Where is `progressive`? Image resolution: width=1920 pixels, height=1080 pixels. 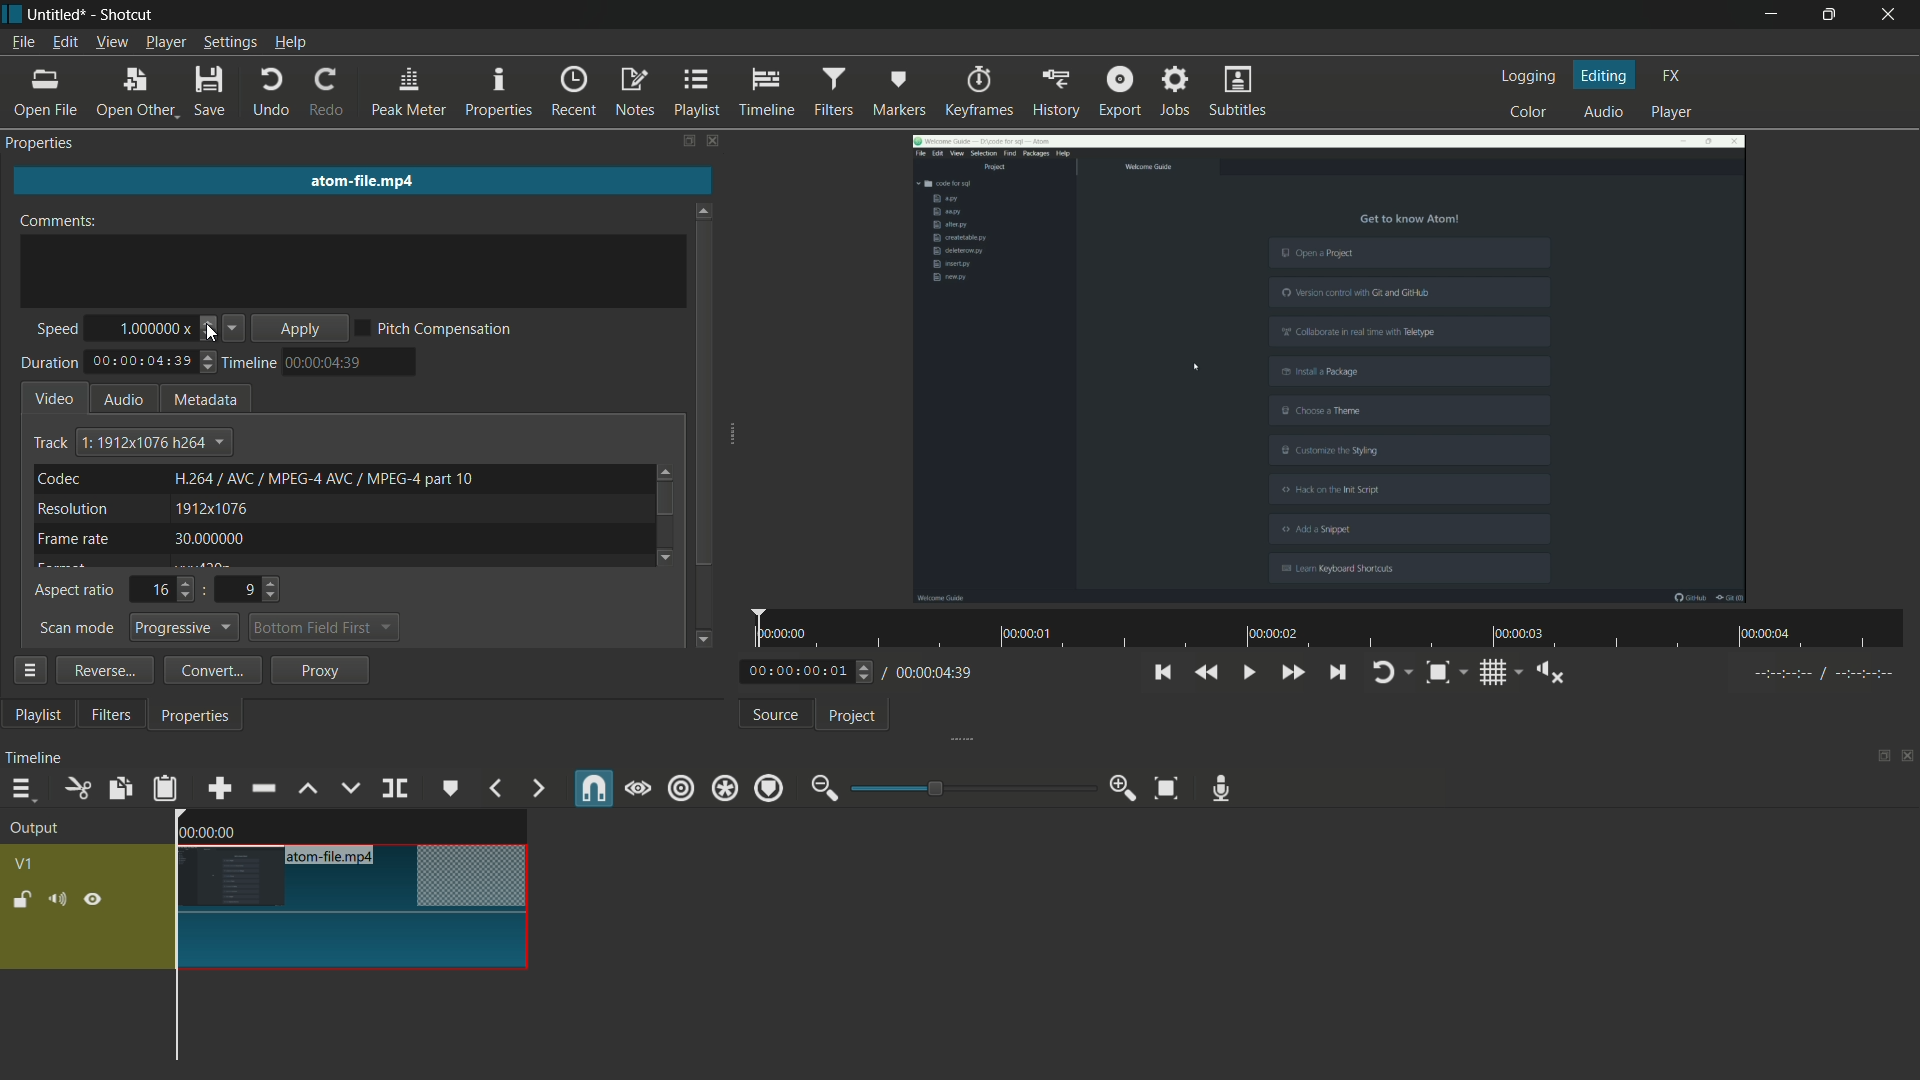 progressive is located at coordinates (187, 628).